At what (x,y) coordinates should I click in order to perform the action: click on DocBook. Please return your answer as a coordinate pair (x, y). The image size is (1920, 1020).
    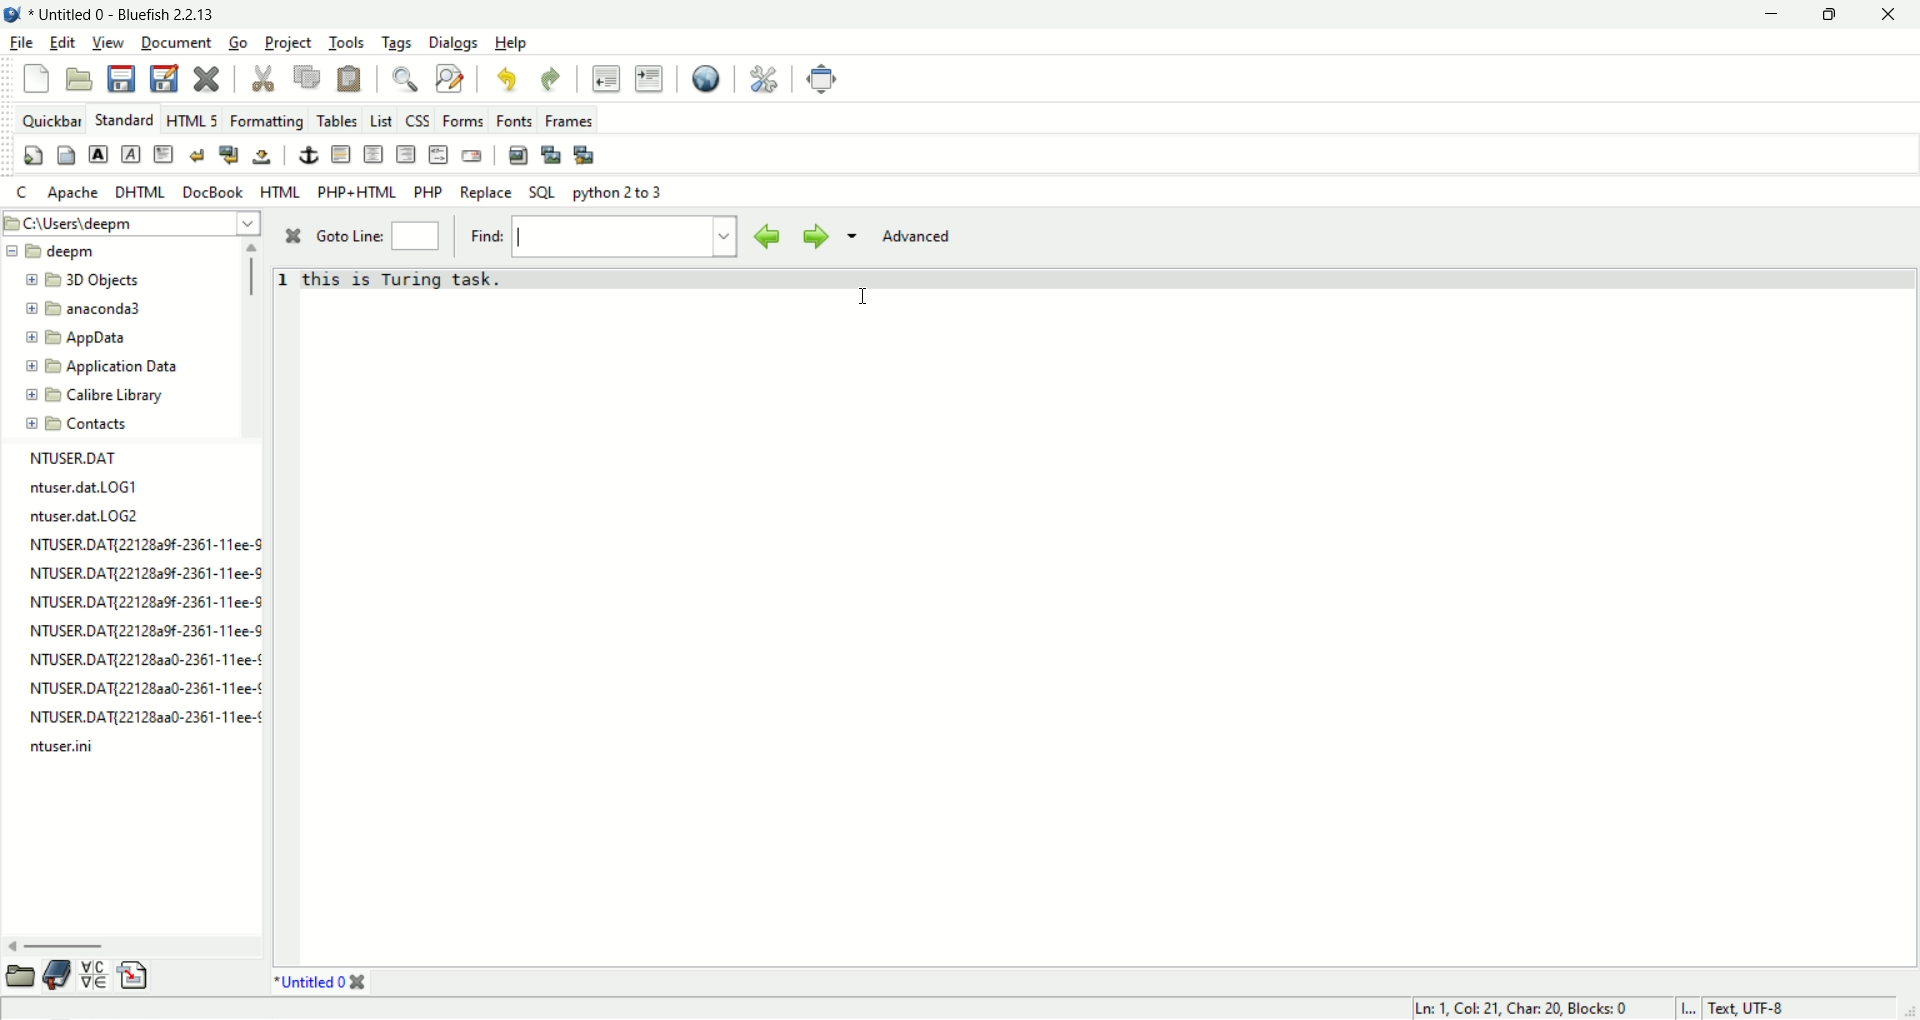
    Looking at the image, I should click on (212, 192).